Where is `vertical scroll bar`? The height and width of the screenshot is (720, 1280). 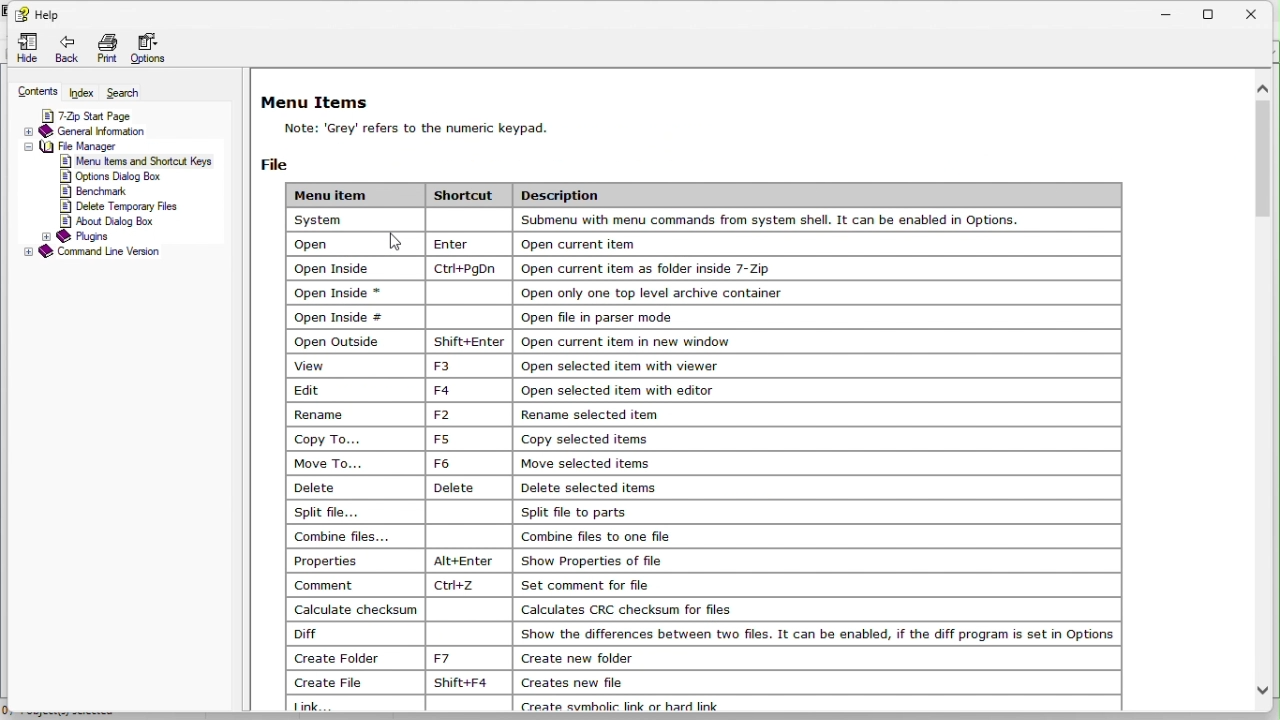 vertical scroll bar is located at coordinates (1263, 153).